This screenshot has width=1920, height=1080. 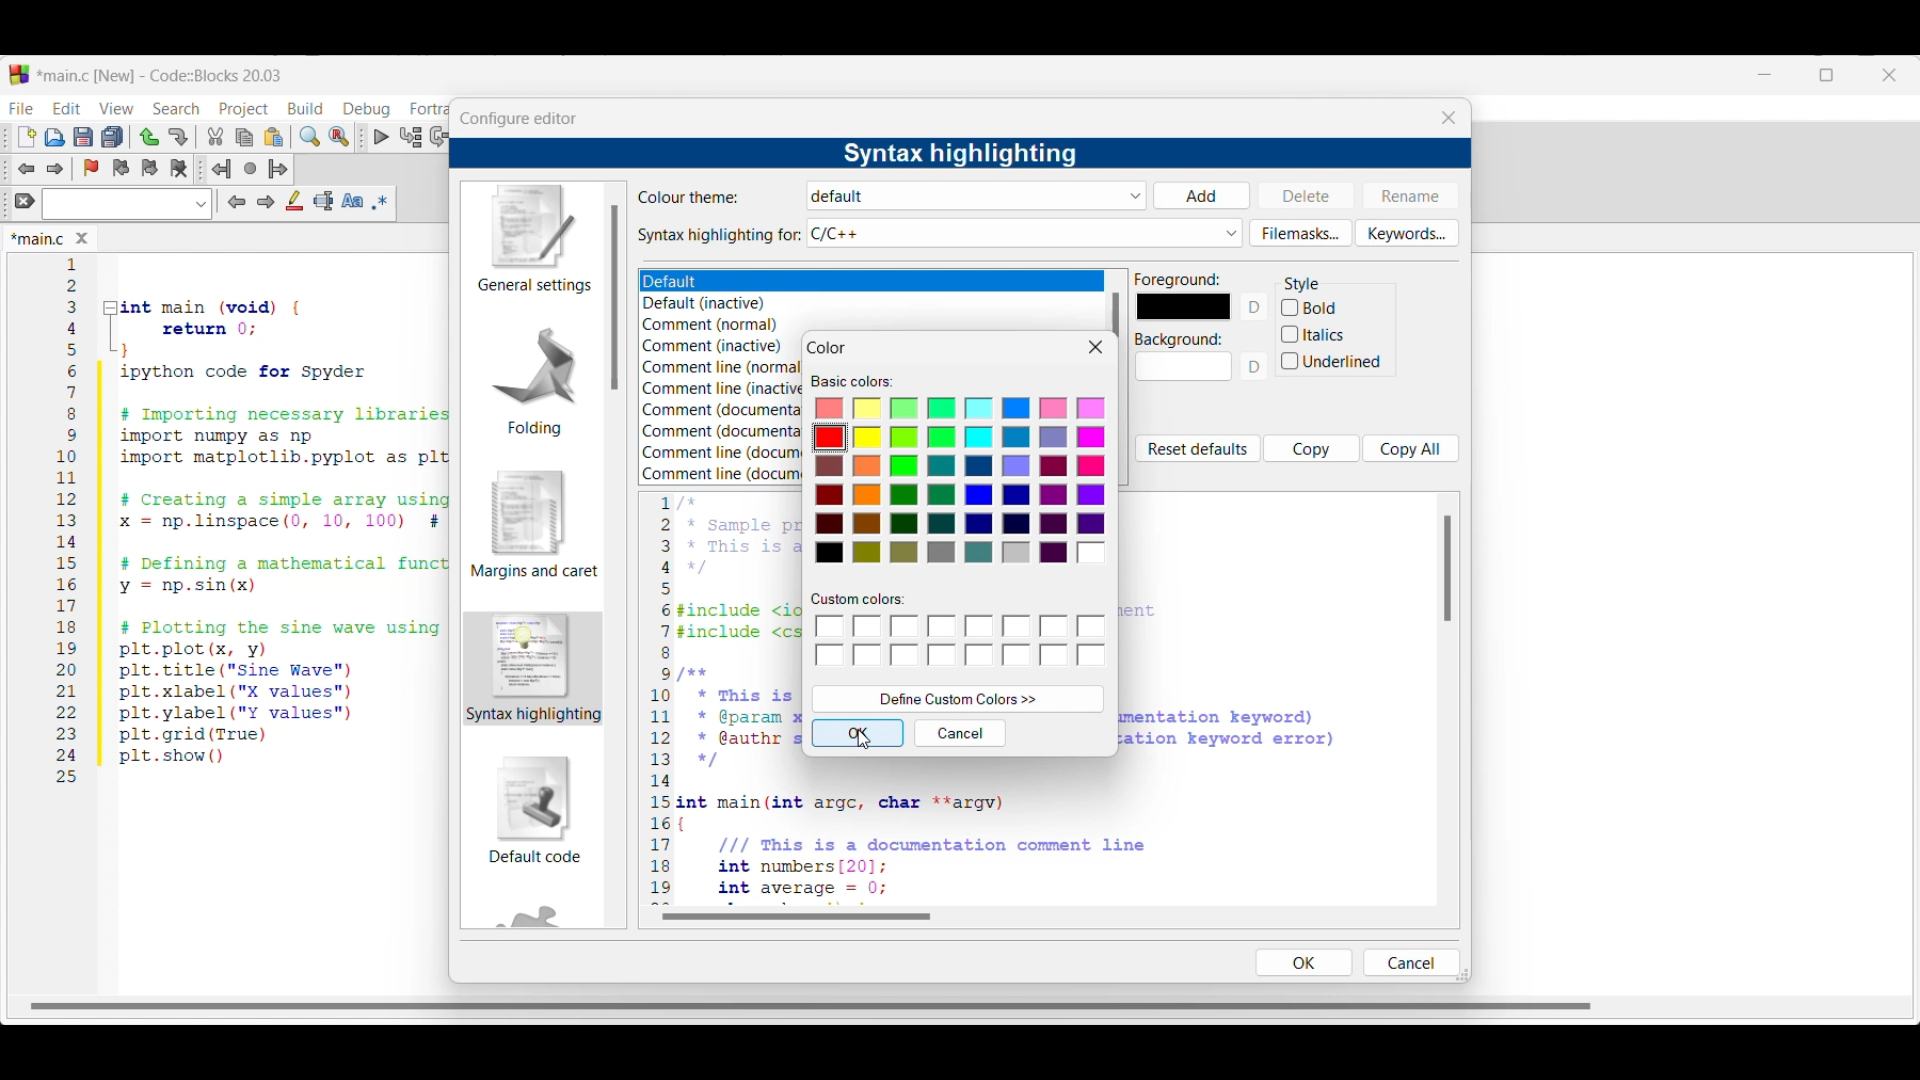 What do you see at coordinates (56, 169) in the screenshot?
I see `Toggle forward` at bounding box center [56, 169].